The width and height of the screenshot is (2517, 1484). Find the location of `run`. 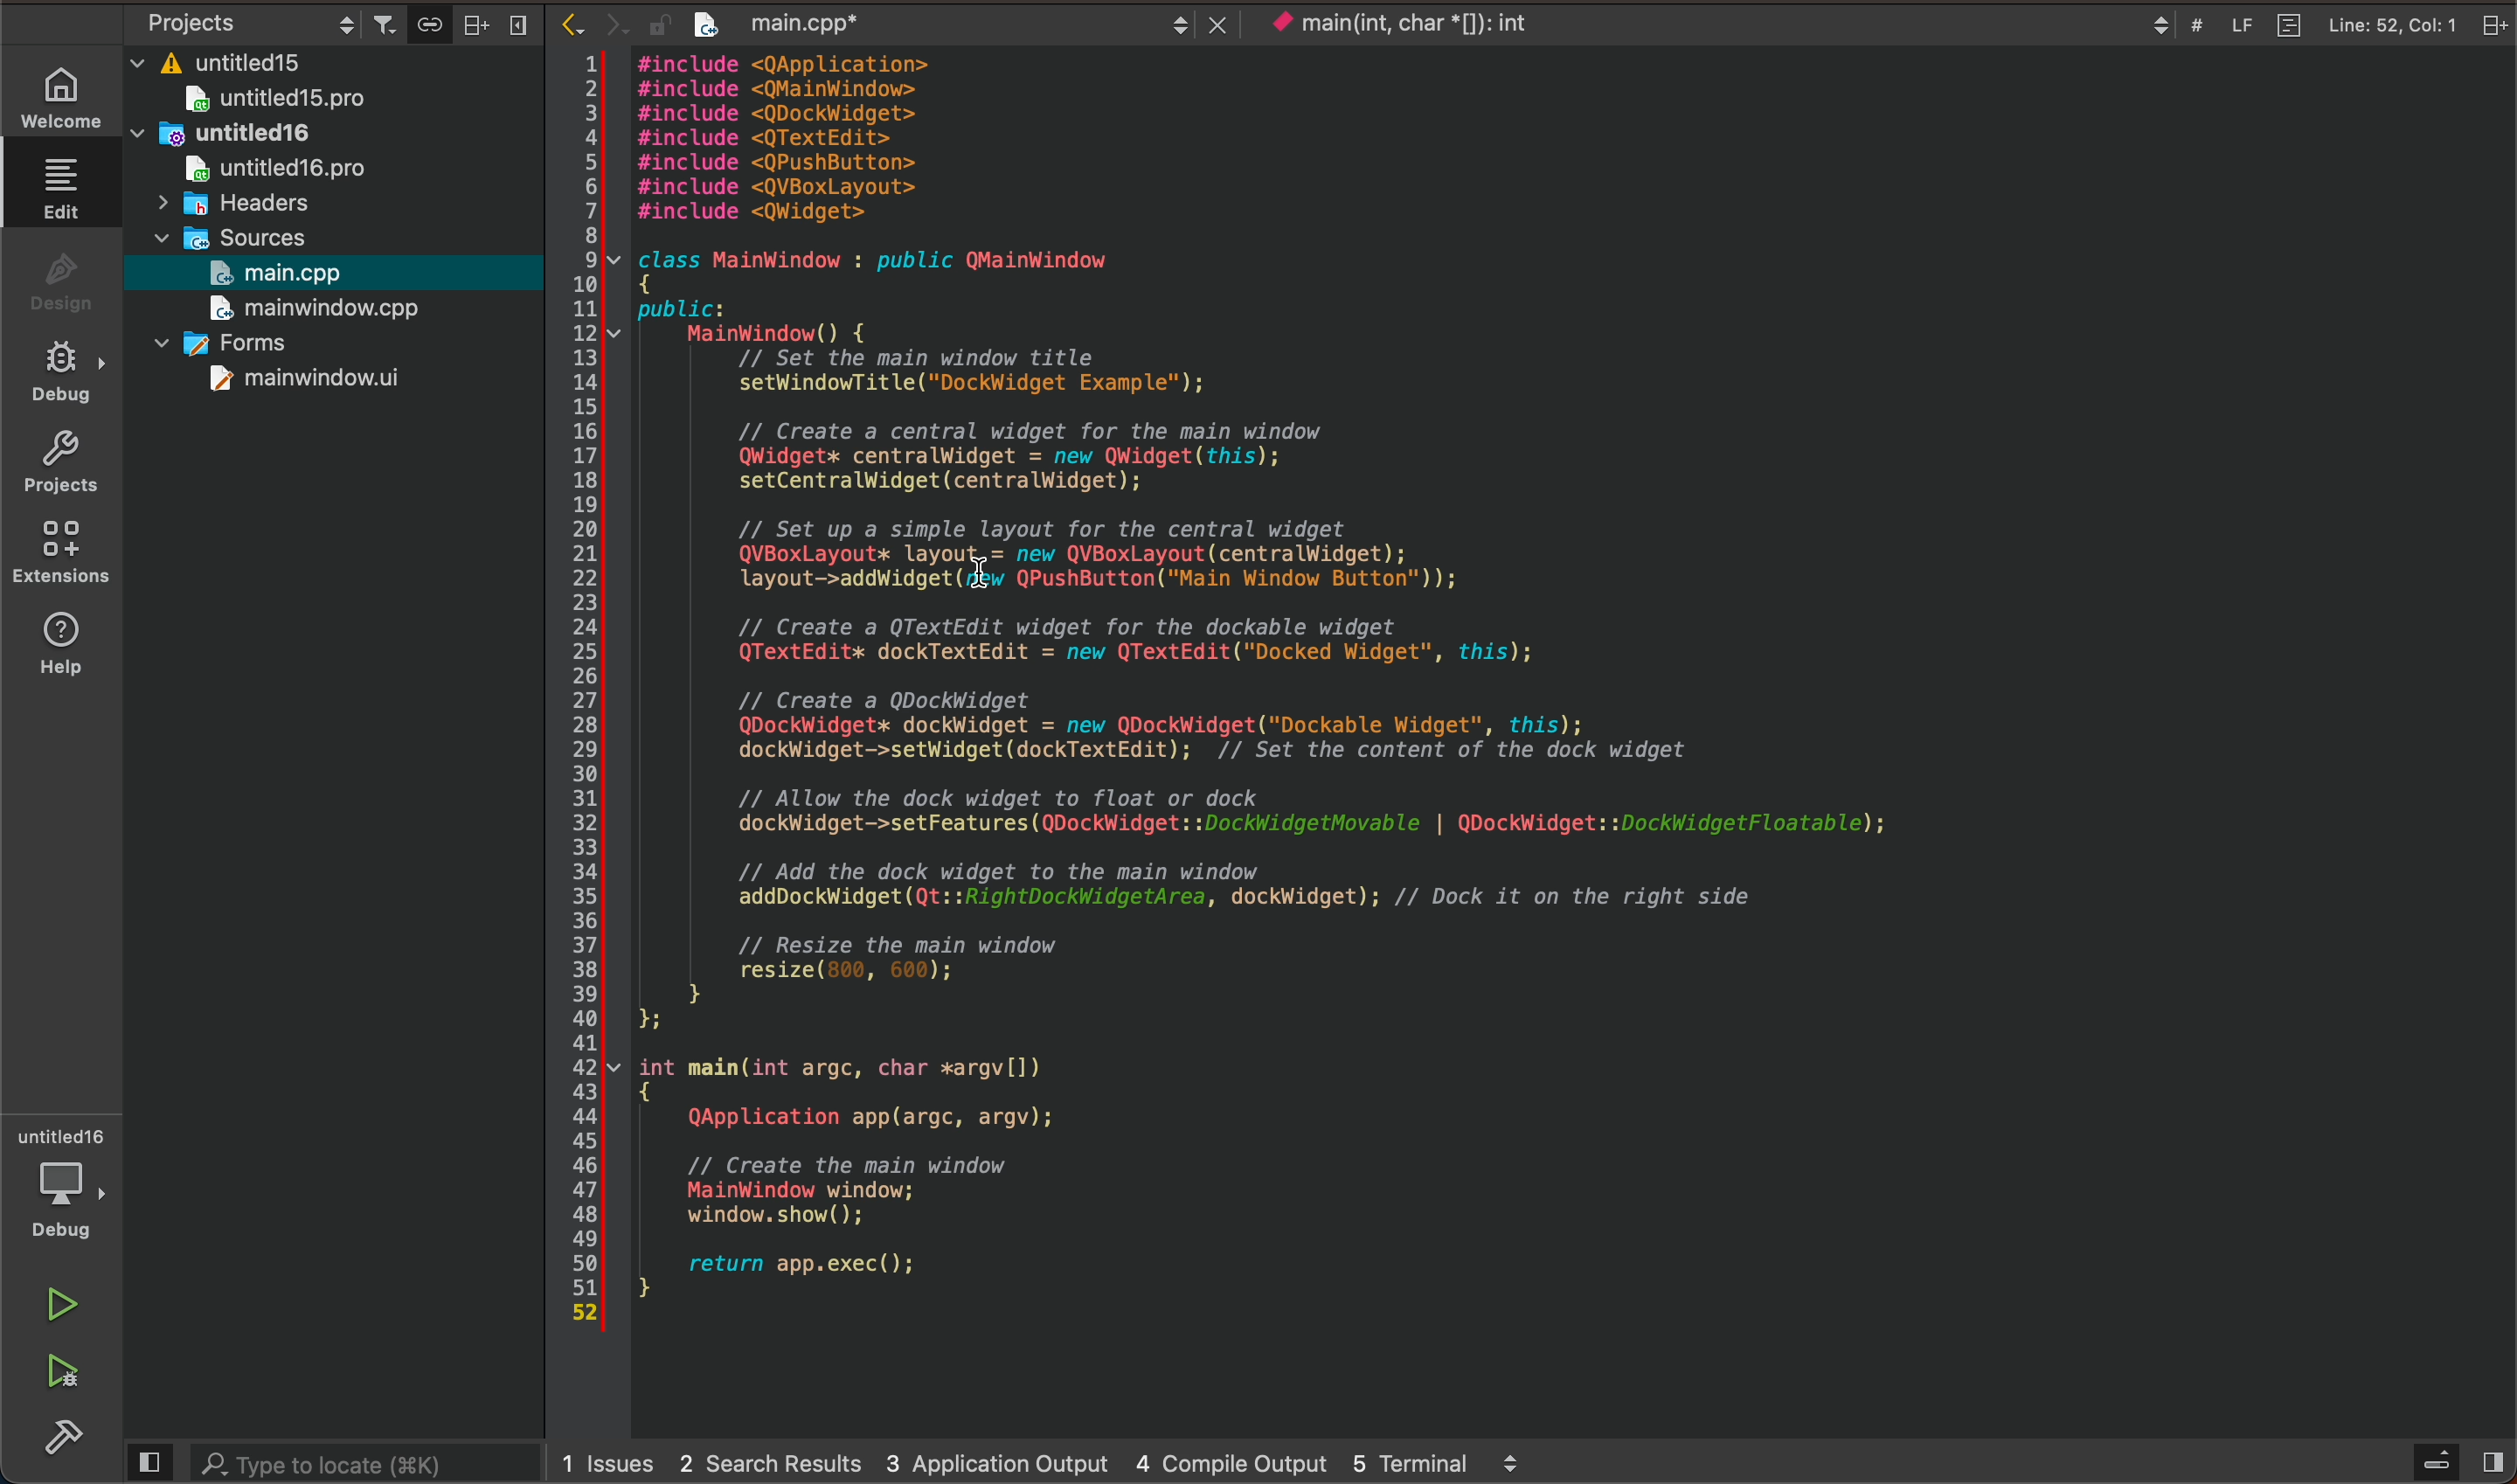

run is located at coordinates (59, 1303).